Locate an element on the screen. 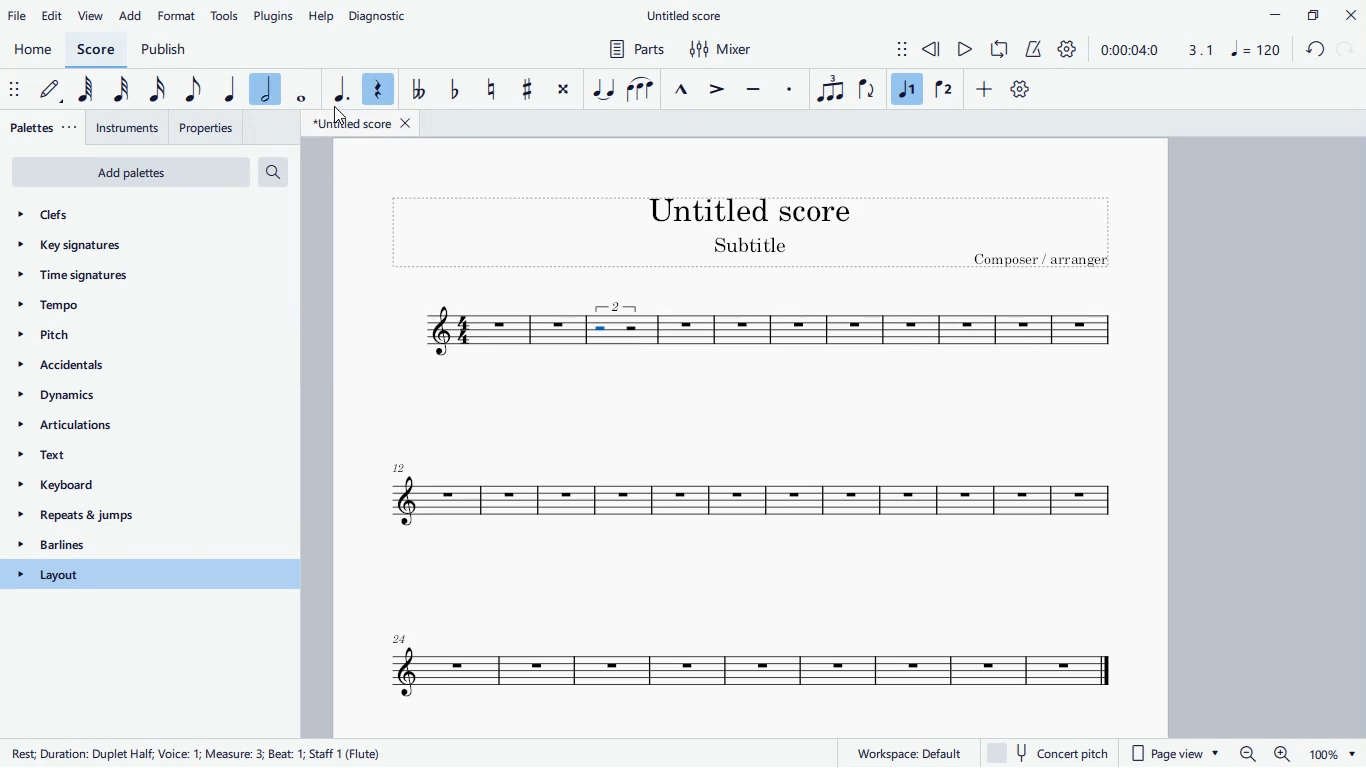 This screenshot has width=1366, height=768. toggle natural is located at coordinates (492, 88).